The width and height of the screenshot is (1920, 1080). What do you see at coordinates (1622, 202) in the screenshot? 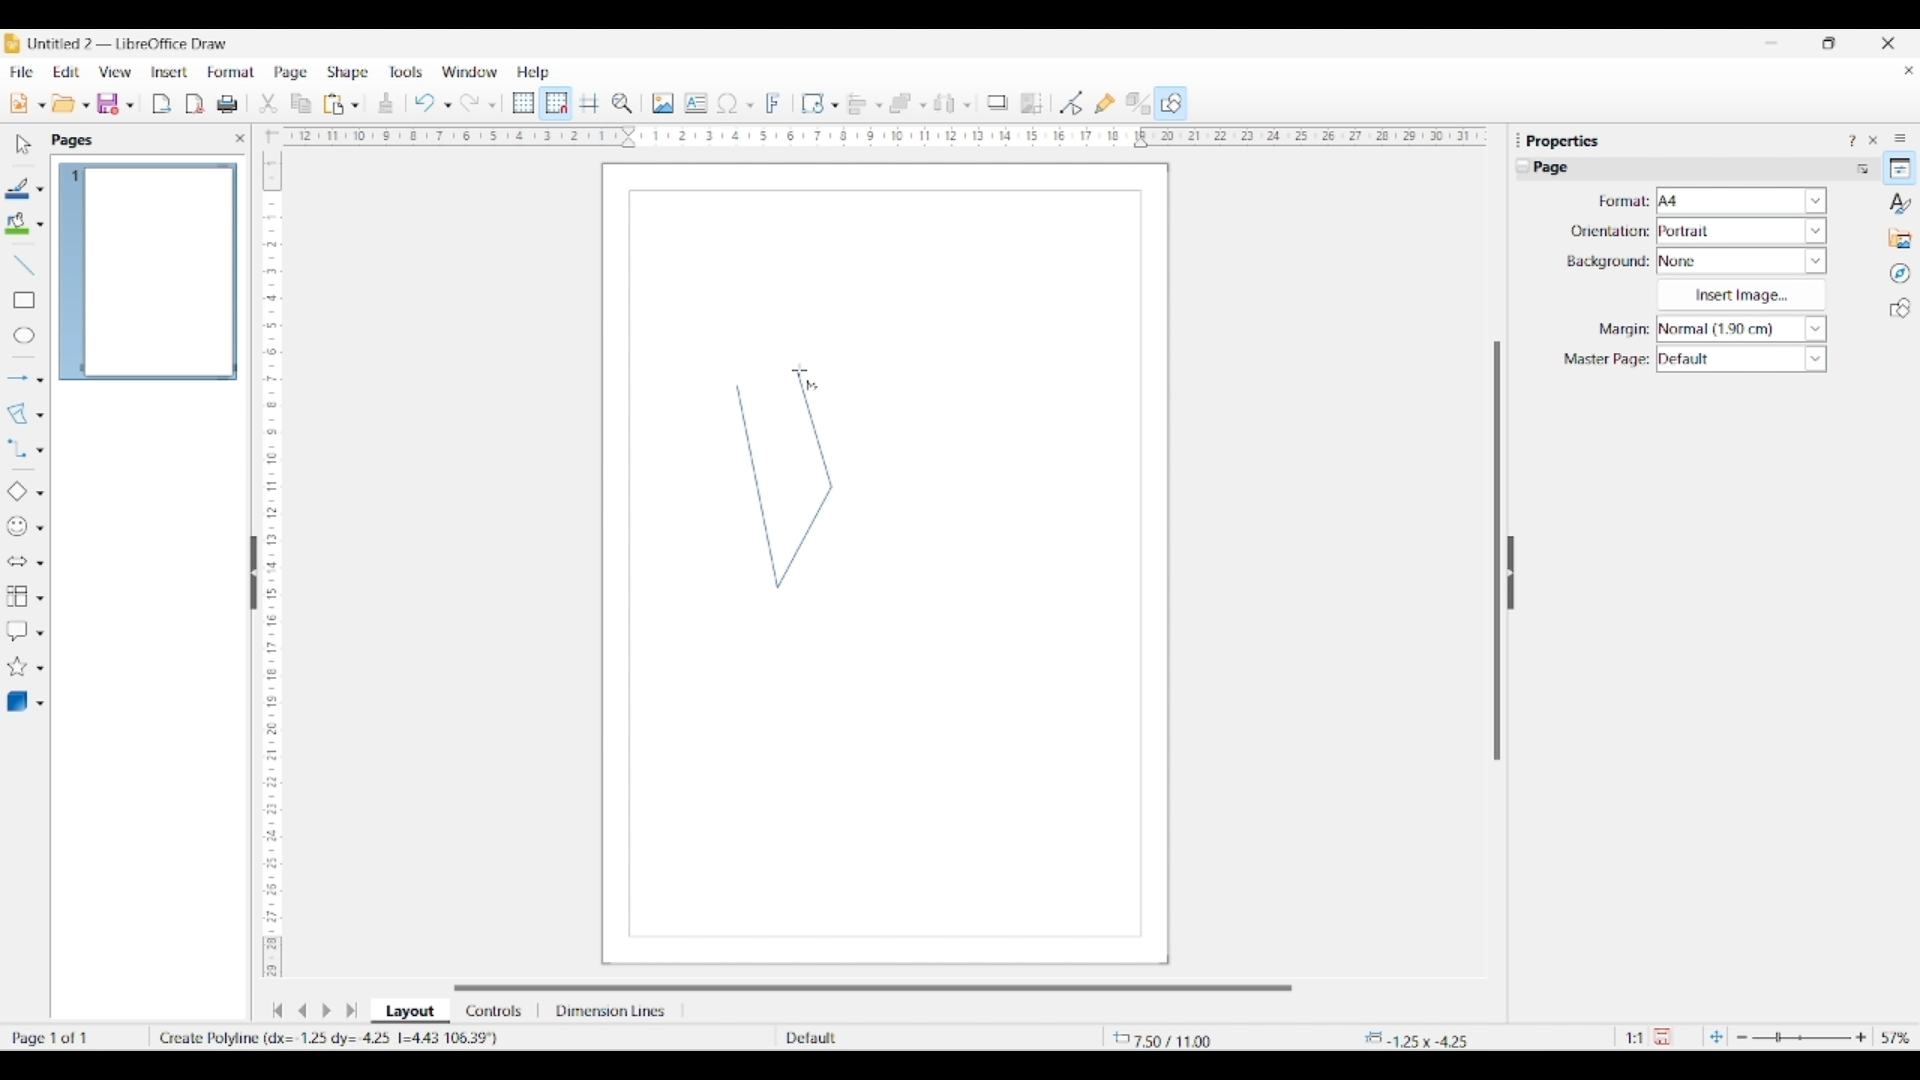
I see `Indicates format settings` at bounding box center [1622, 202].